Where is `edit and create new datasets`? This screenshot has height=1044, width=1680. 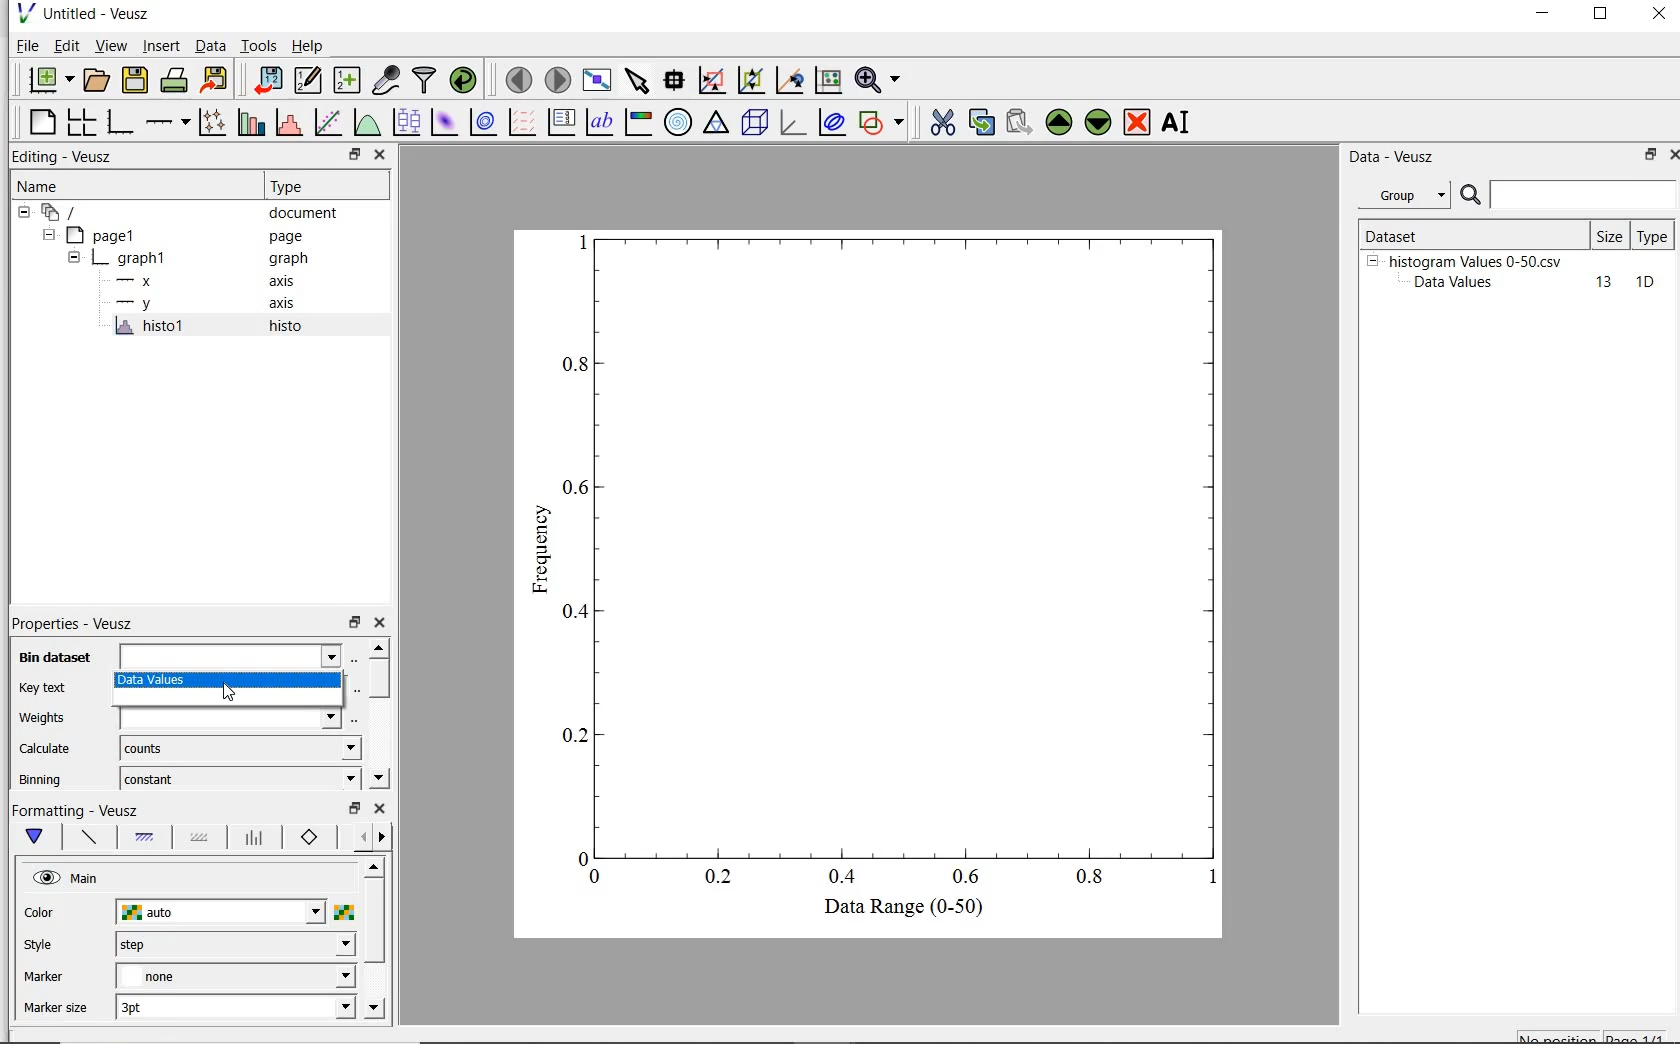
edit and create new datasets is located at coordinates (308, 79).